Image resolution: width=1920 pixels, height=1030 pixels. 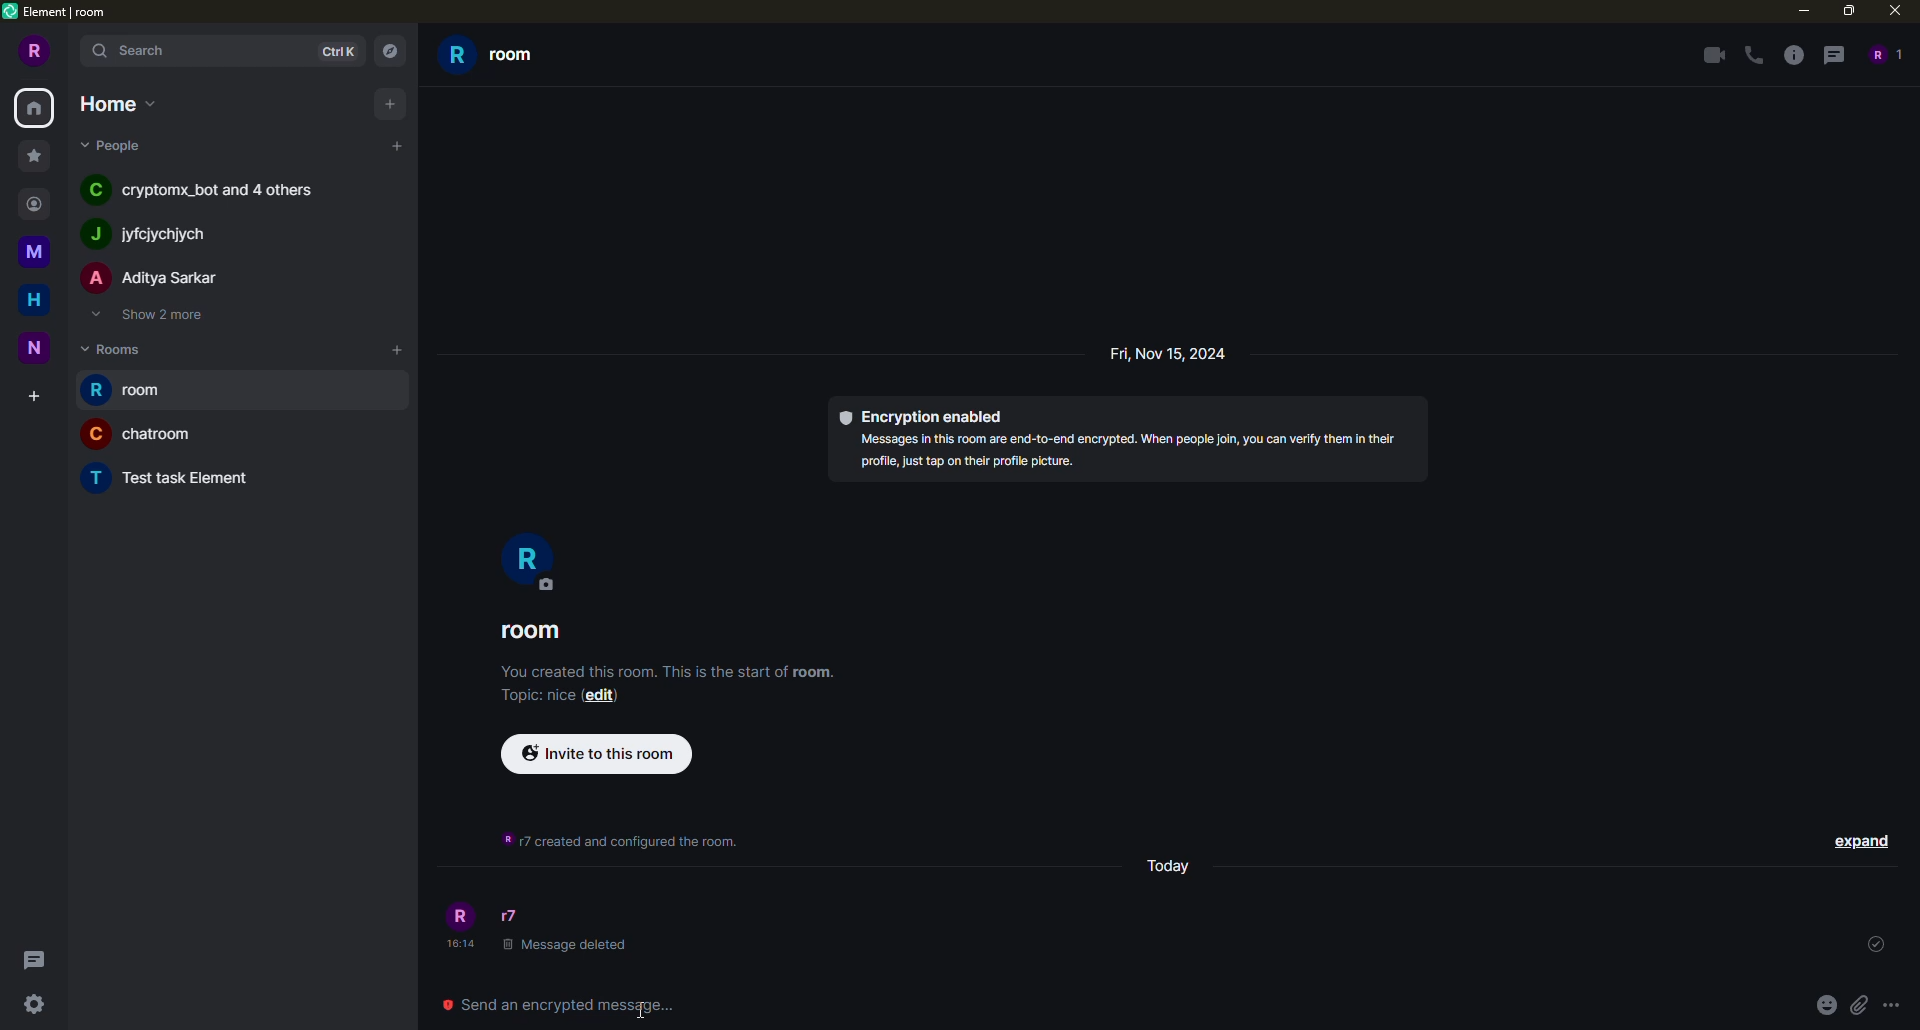 What do you see at coordinates (459, 943) in the screenshot?
I see `time` at bounding box center [459, 943].